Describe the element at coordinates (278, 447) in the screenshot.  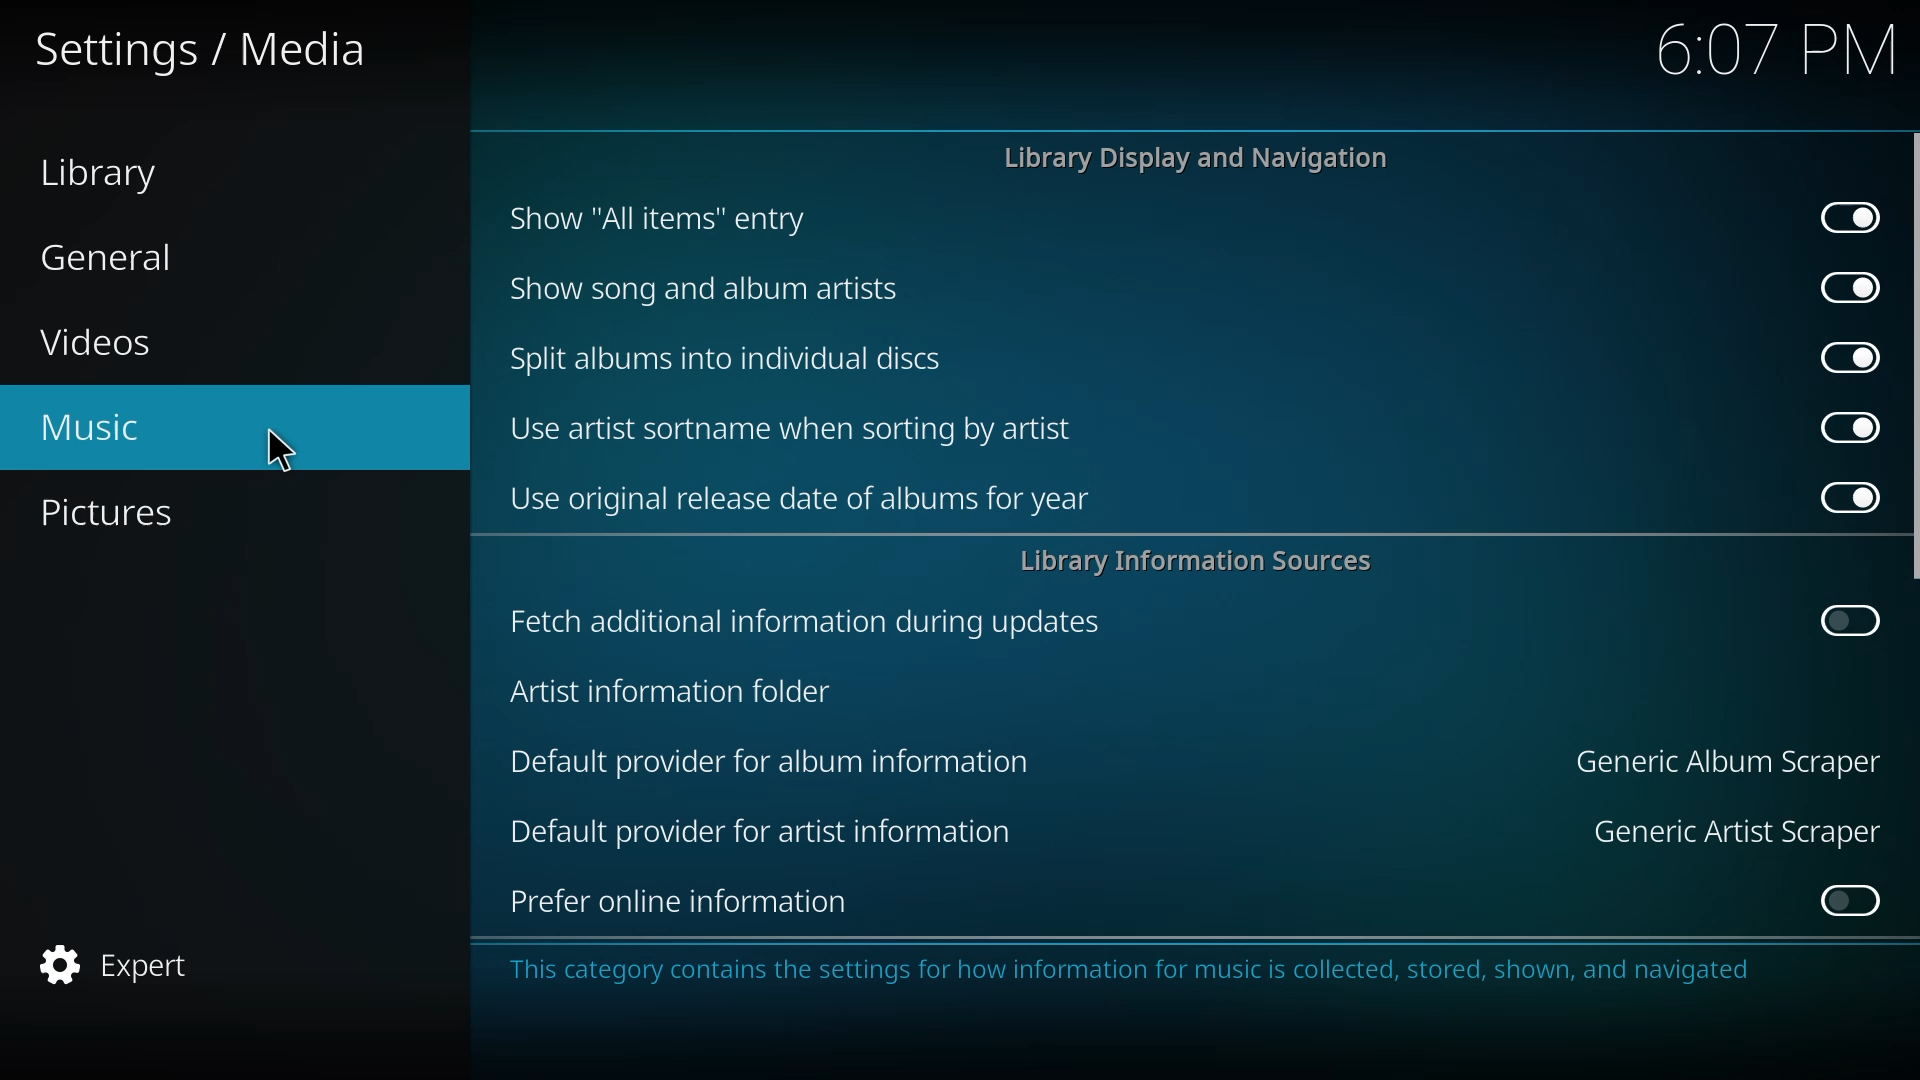
I see `cursor` at that location.